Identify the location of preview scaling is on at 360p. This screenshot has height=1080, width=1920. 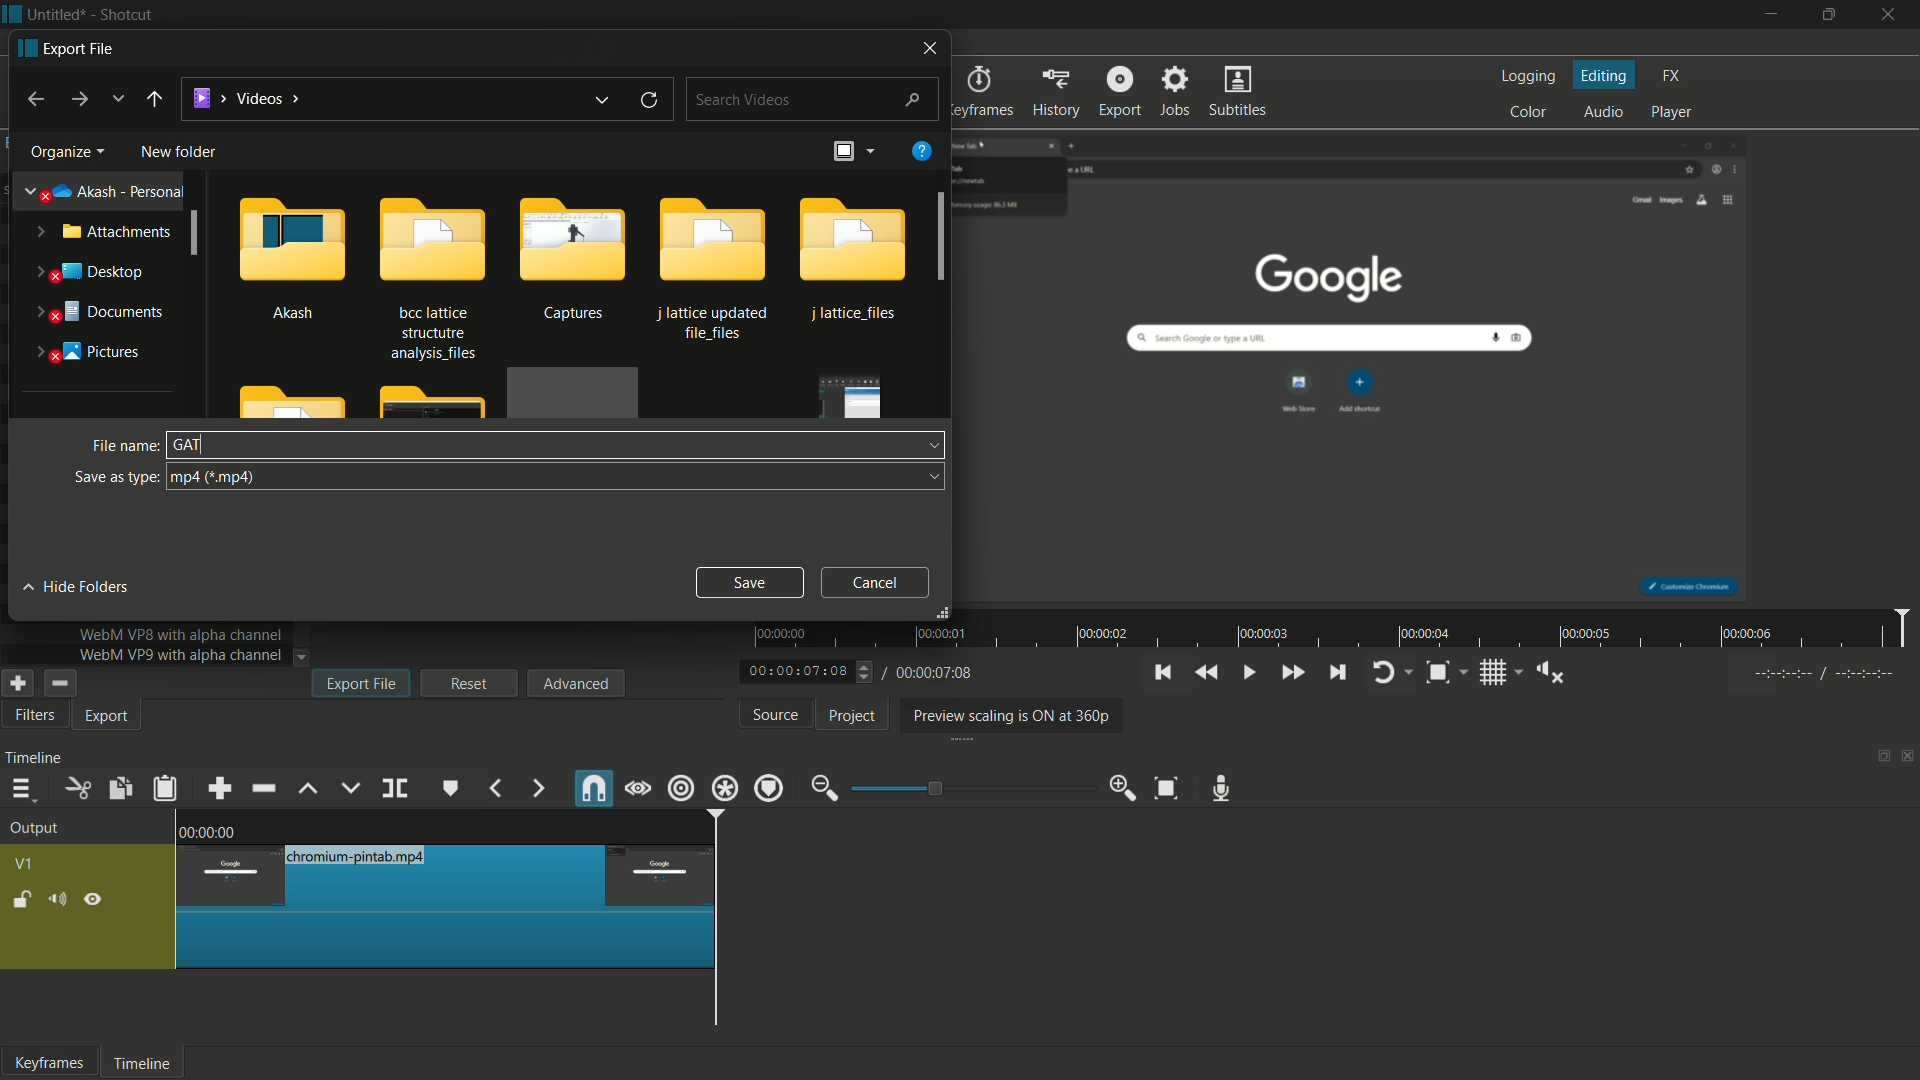
(1007, 717).